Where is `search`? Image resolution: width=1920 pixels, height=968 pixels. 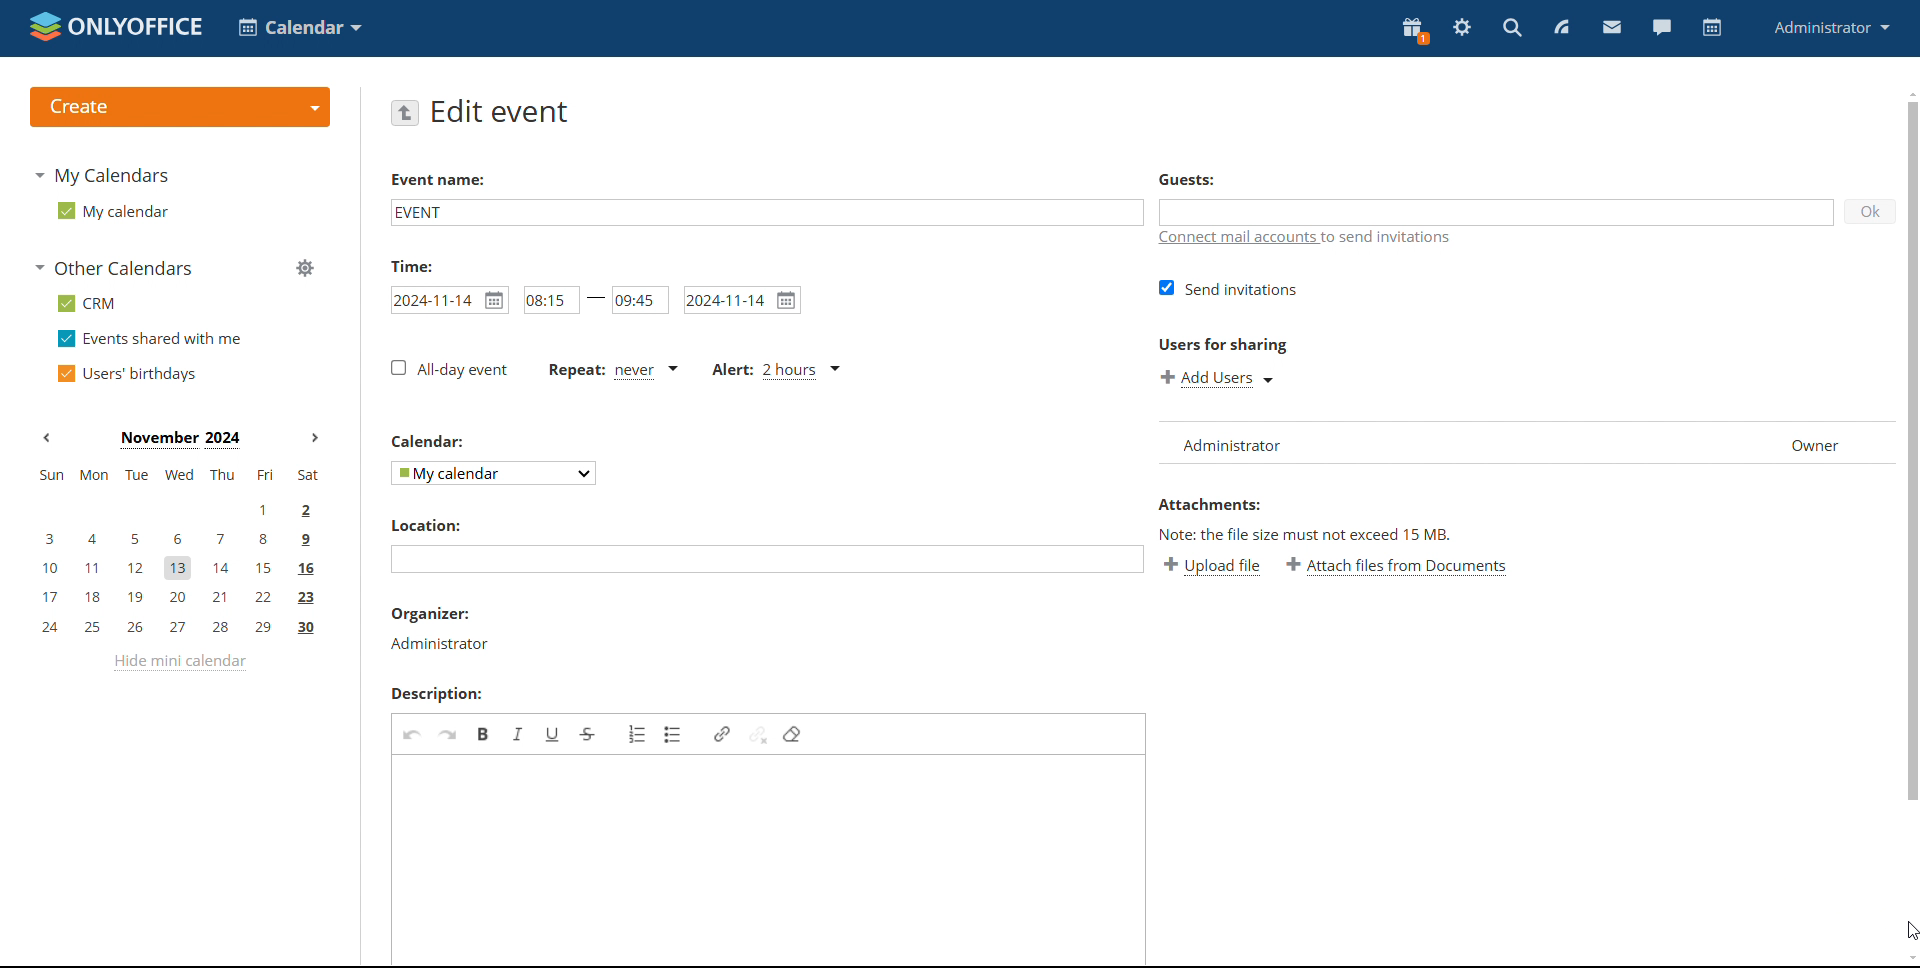
search is located at coordinates (1515, 29).